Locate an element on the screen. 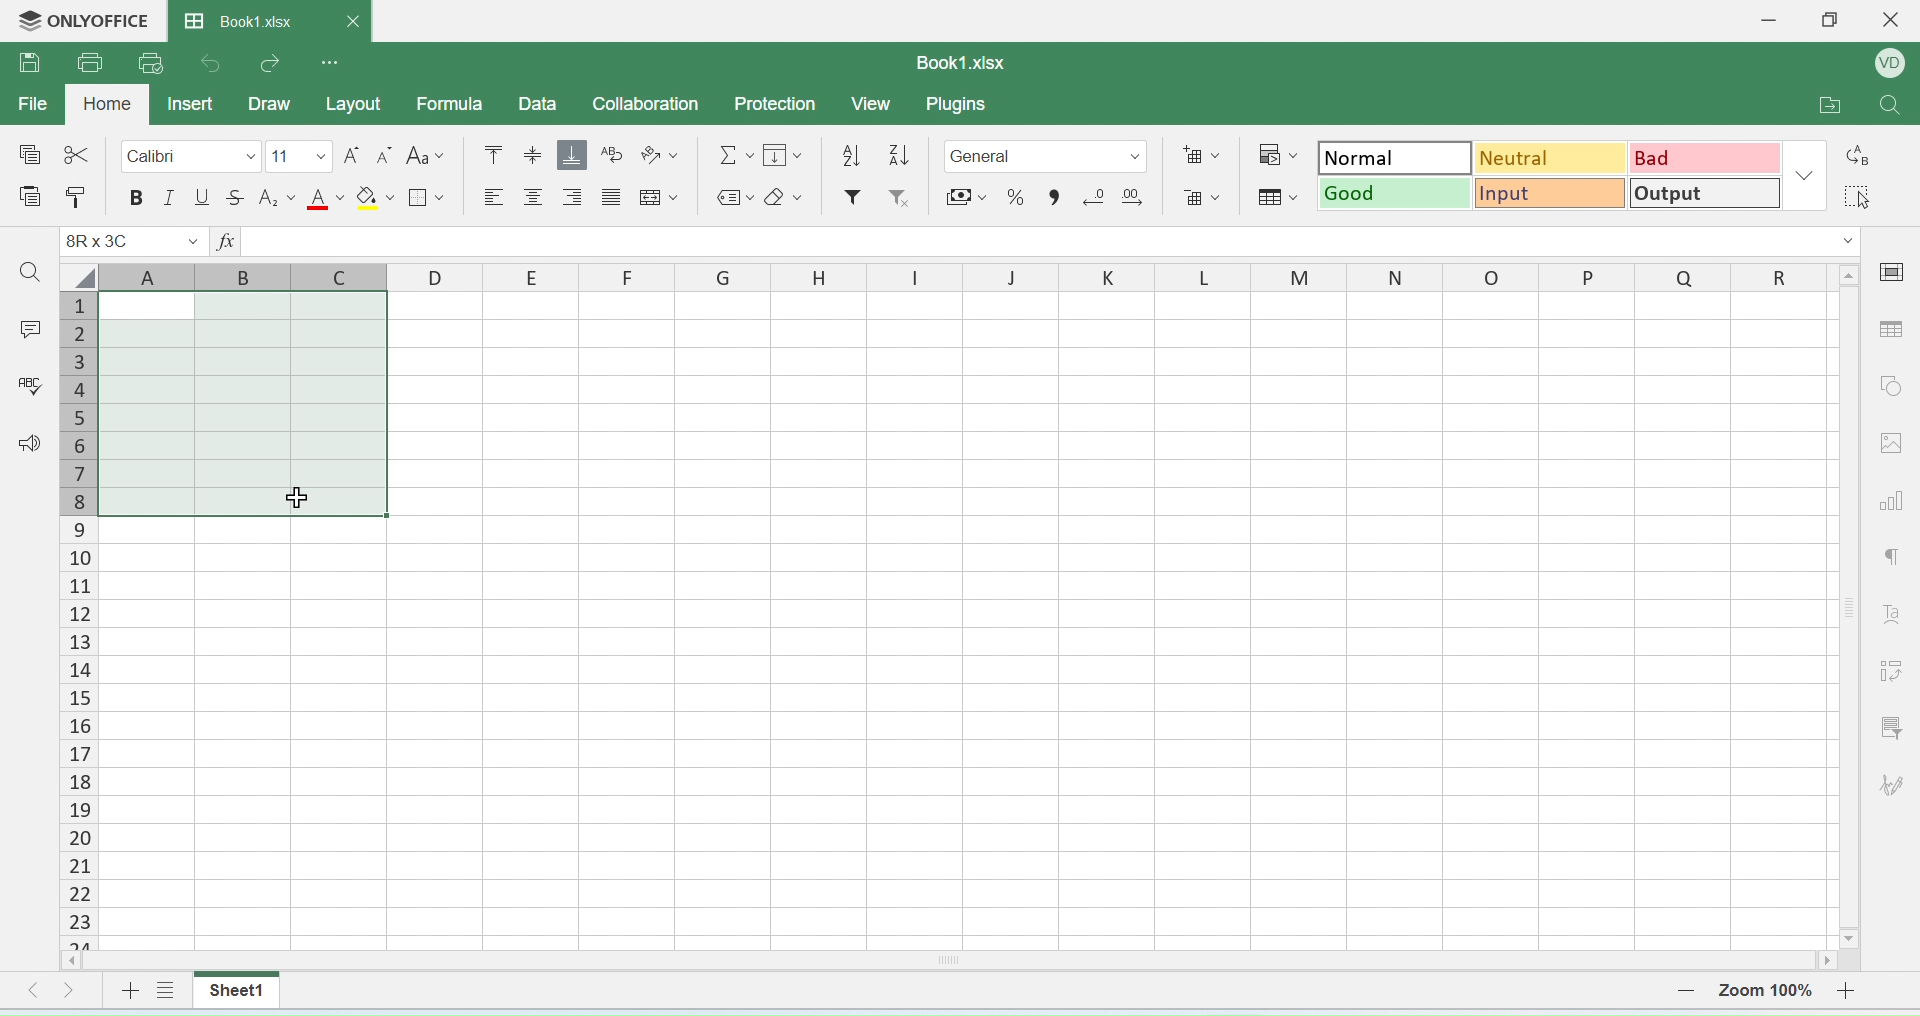 The image size is (1920, 1016). chart is located at coordinates (1894, 498).